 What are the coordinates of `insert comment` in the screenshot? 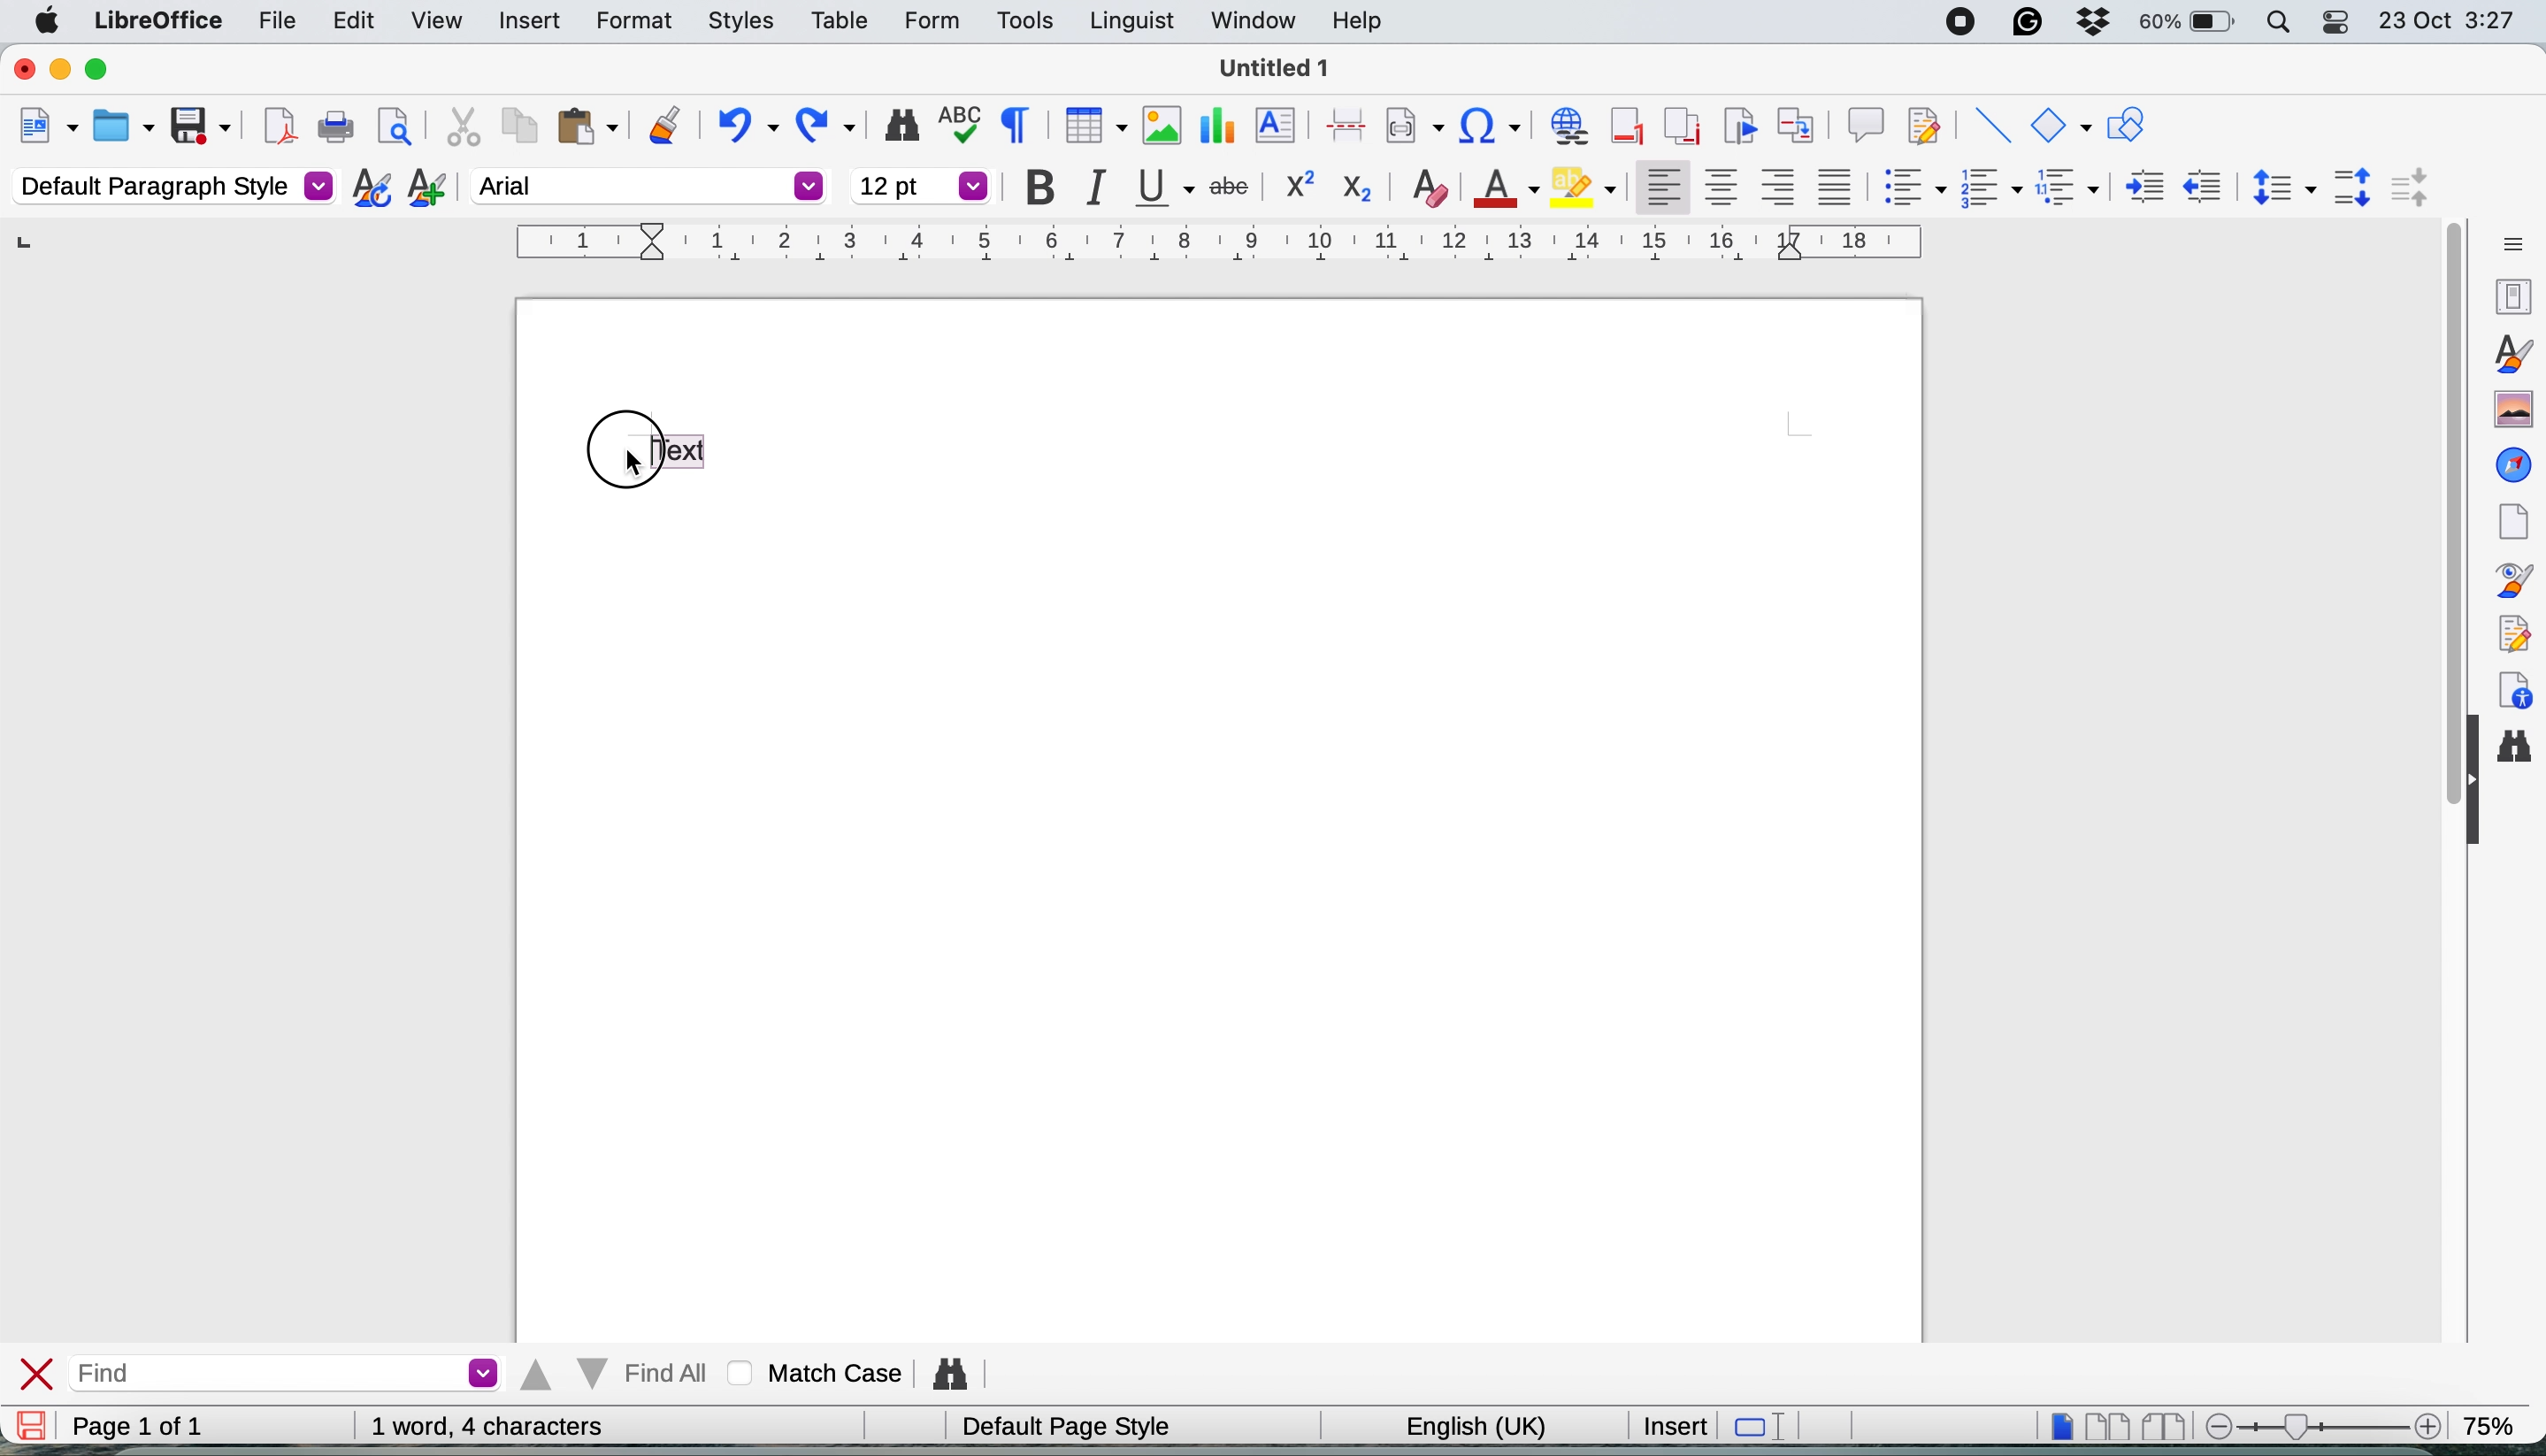 It's located at (1864, 126).